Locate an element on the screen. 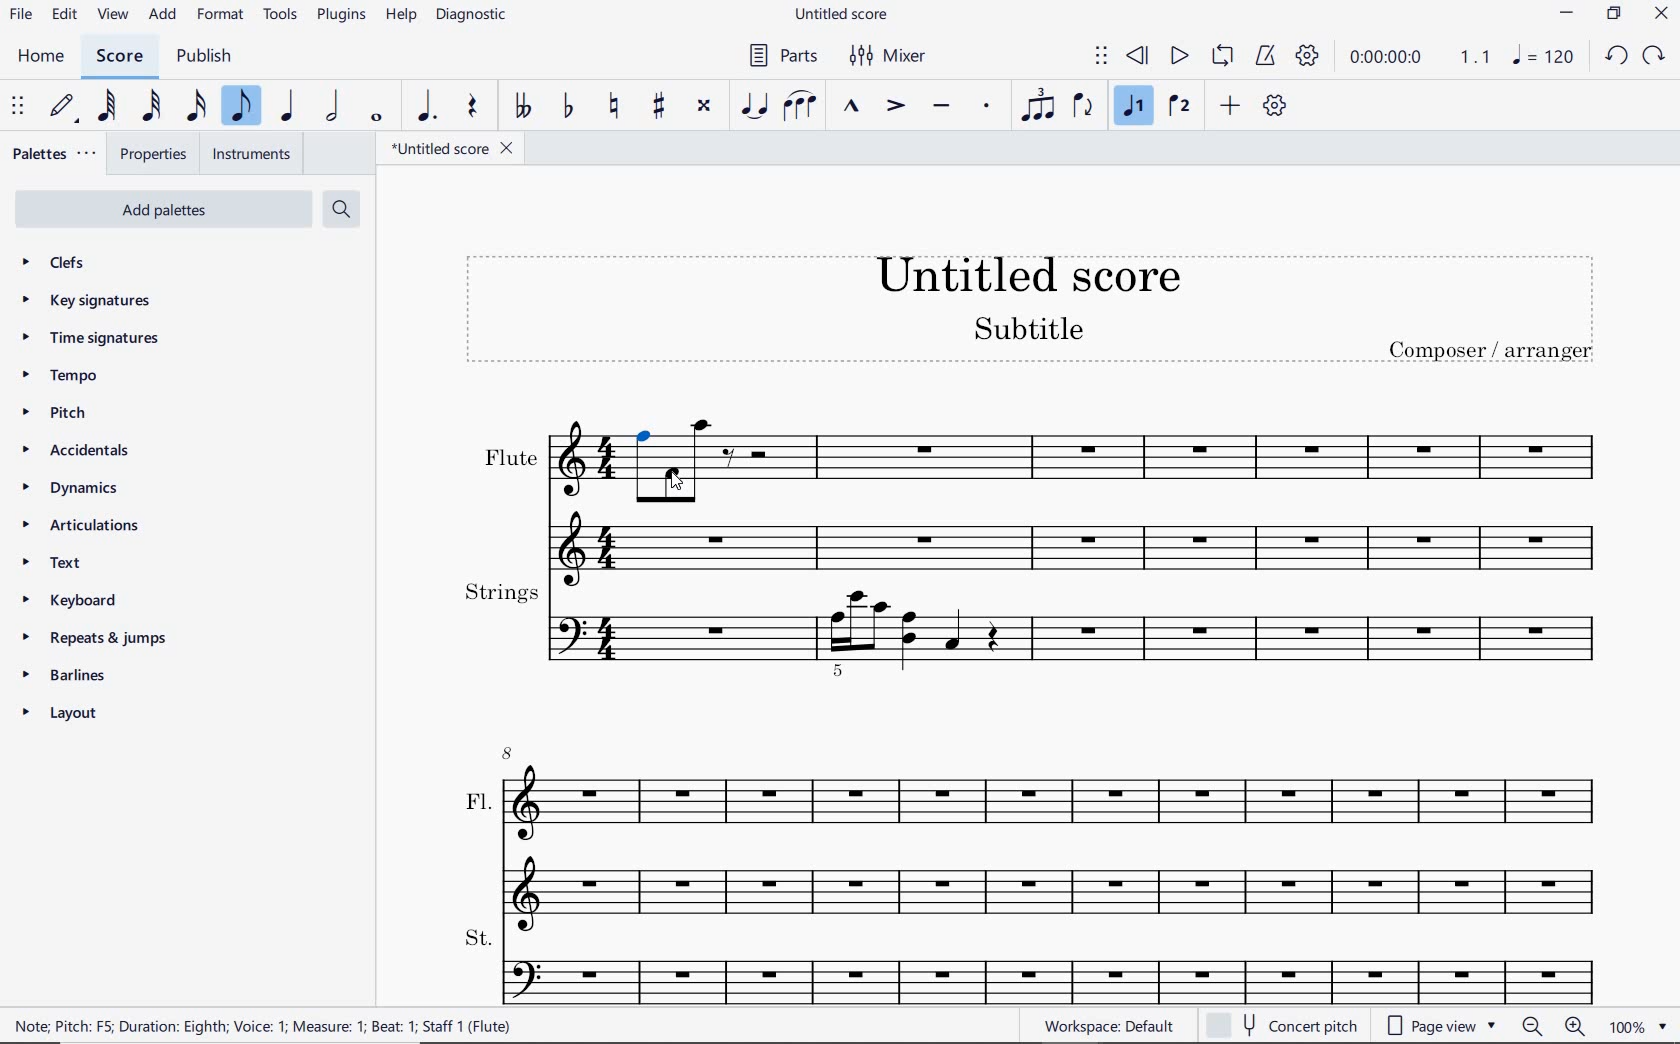 This screenshot has width=1680, height=1044. SELECT TO MOVE is located at coordinates (1102, 57).